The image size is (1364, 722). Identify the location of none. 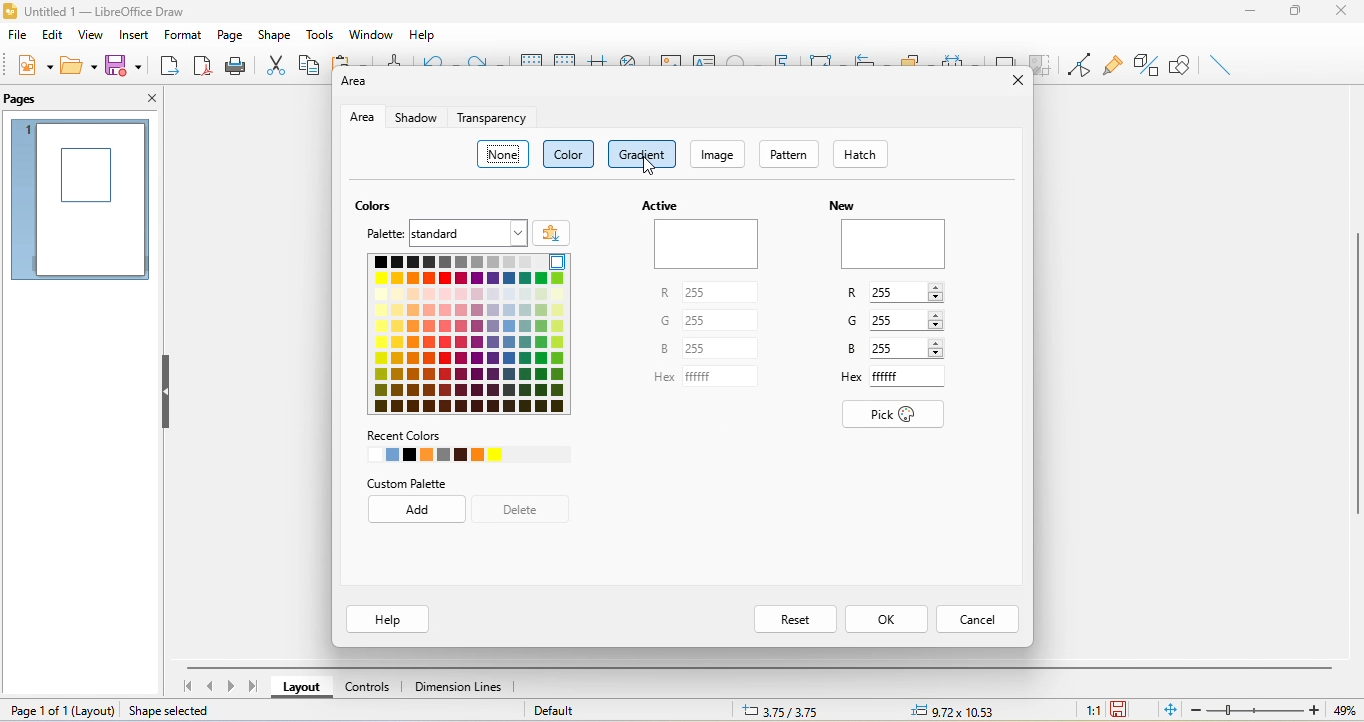
(503, 151).